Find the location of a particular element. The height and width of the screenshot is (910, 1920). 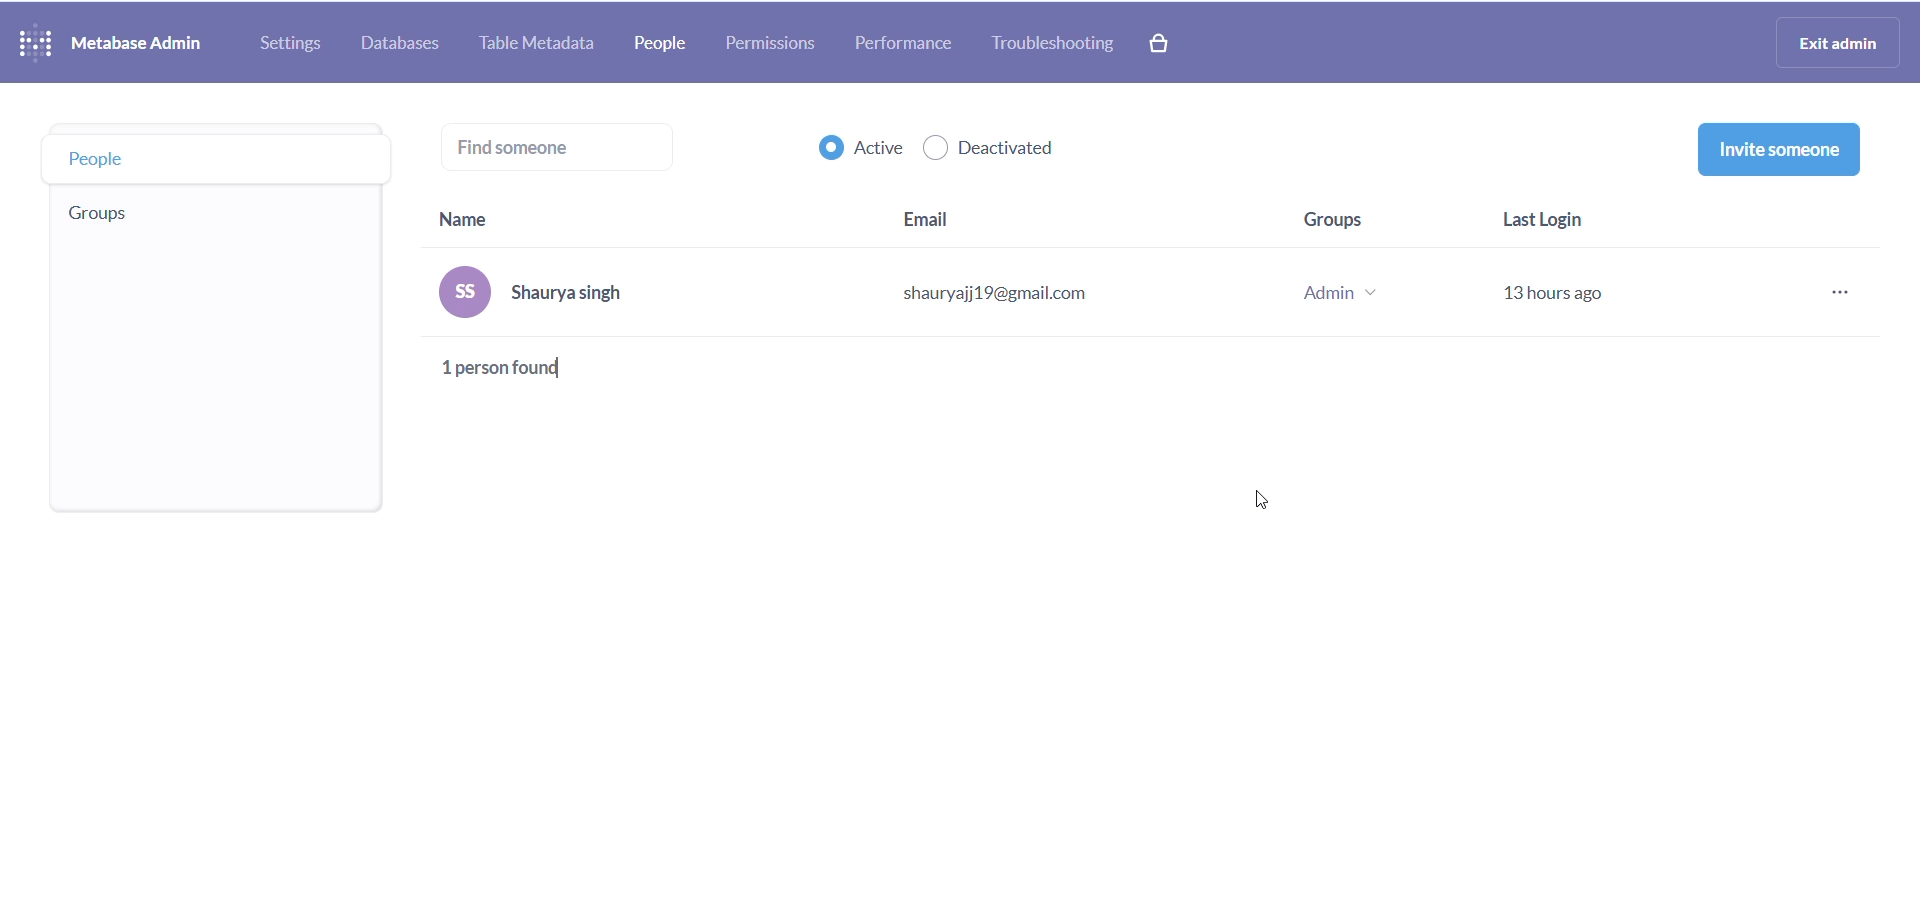

table metadata is located at coordinates (538, 42).